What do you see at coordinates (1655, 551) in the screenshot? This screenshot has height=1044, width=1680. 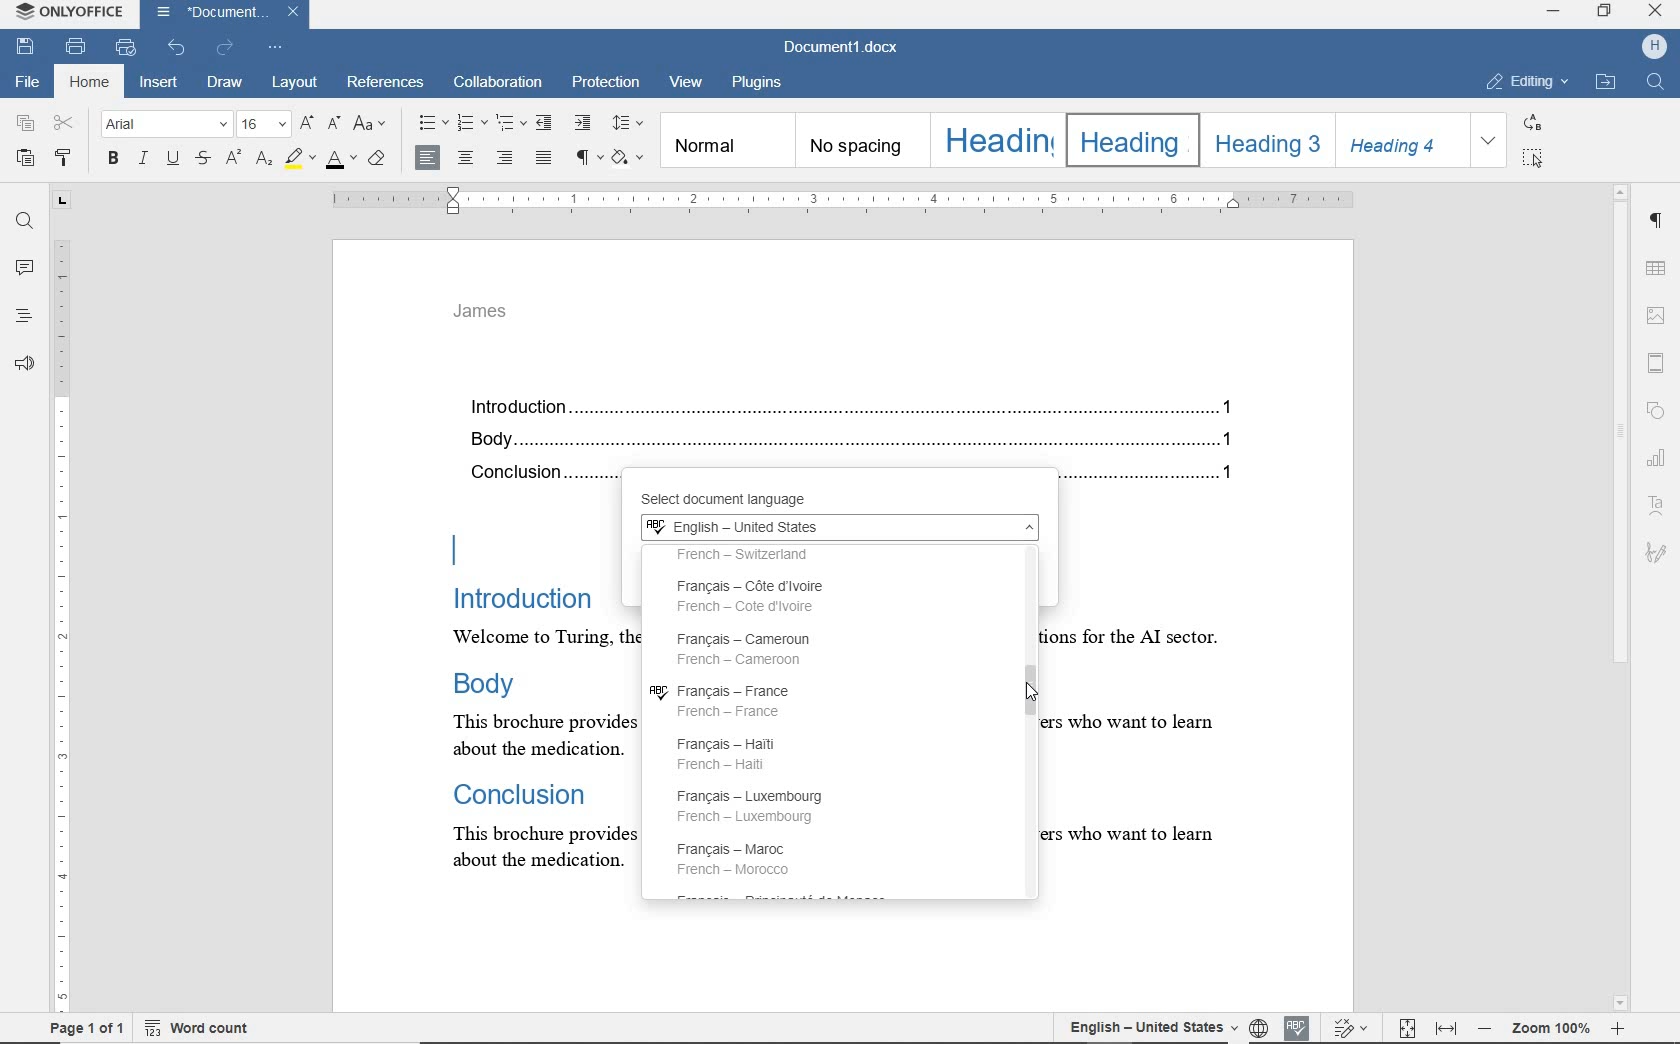 I see `signature` at bounding box center [1655, 551].